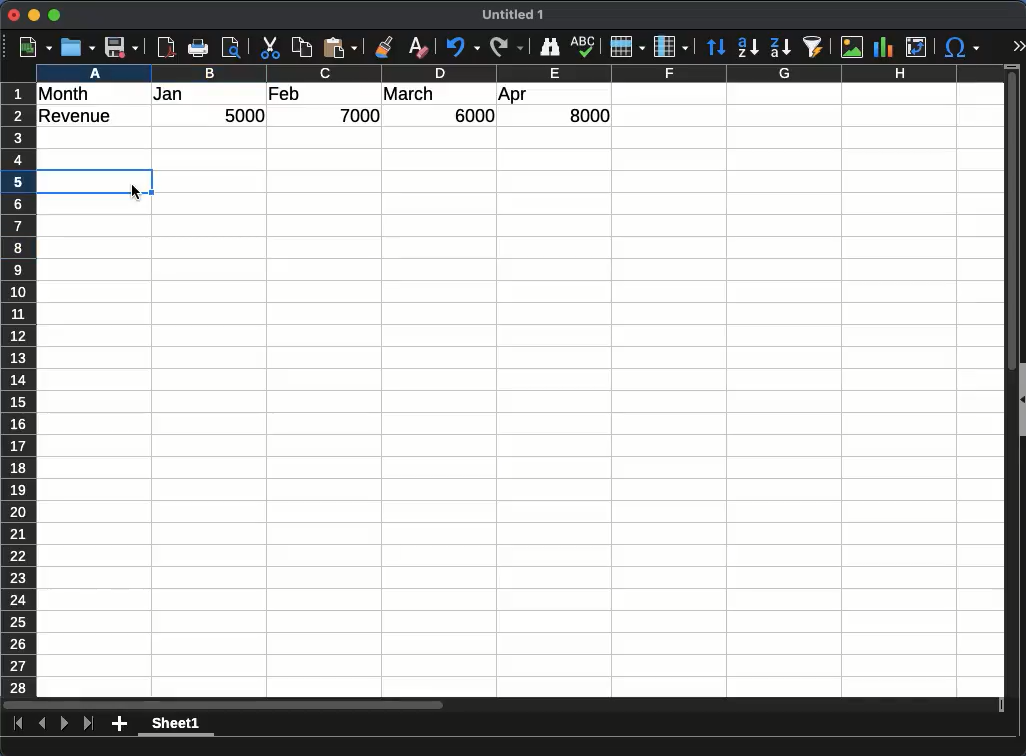 The image size is (1026, 756). Describe the element at coordinates (34, 15) in the screenshot. I see `minimize` at that location.